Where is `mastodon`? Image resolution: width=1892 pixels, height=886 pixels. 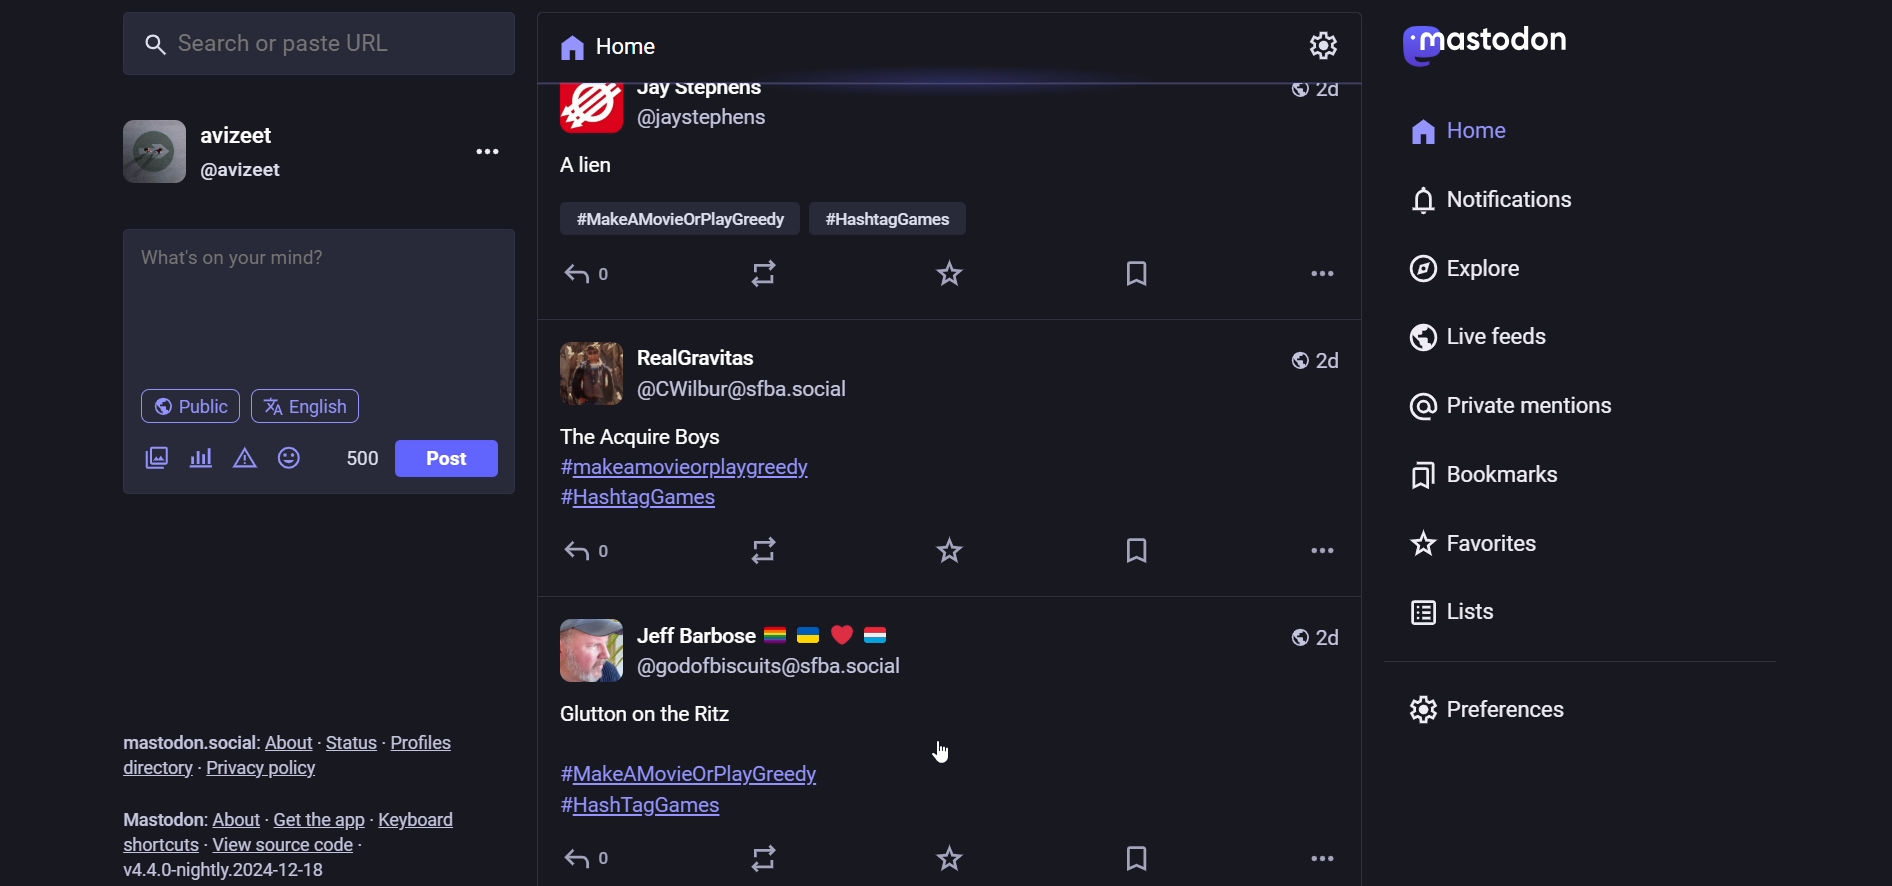
mastodon is located at coordinates (160, 816).